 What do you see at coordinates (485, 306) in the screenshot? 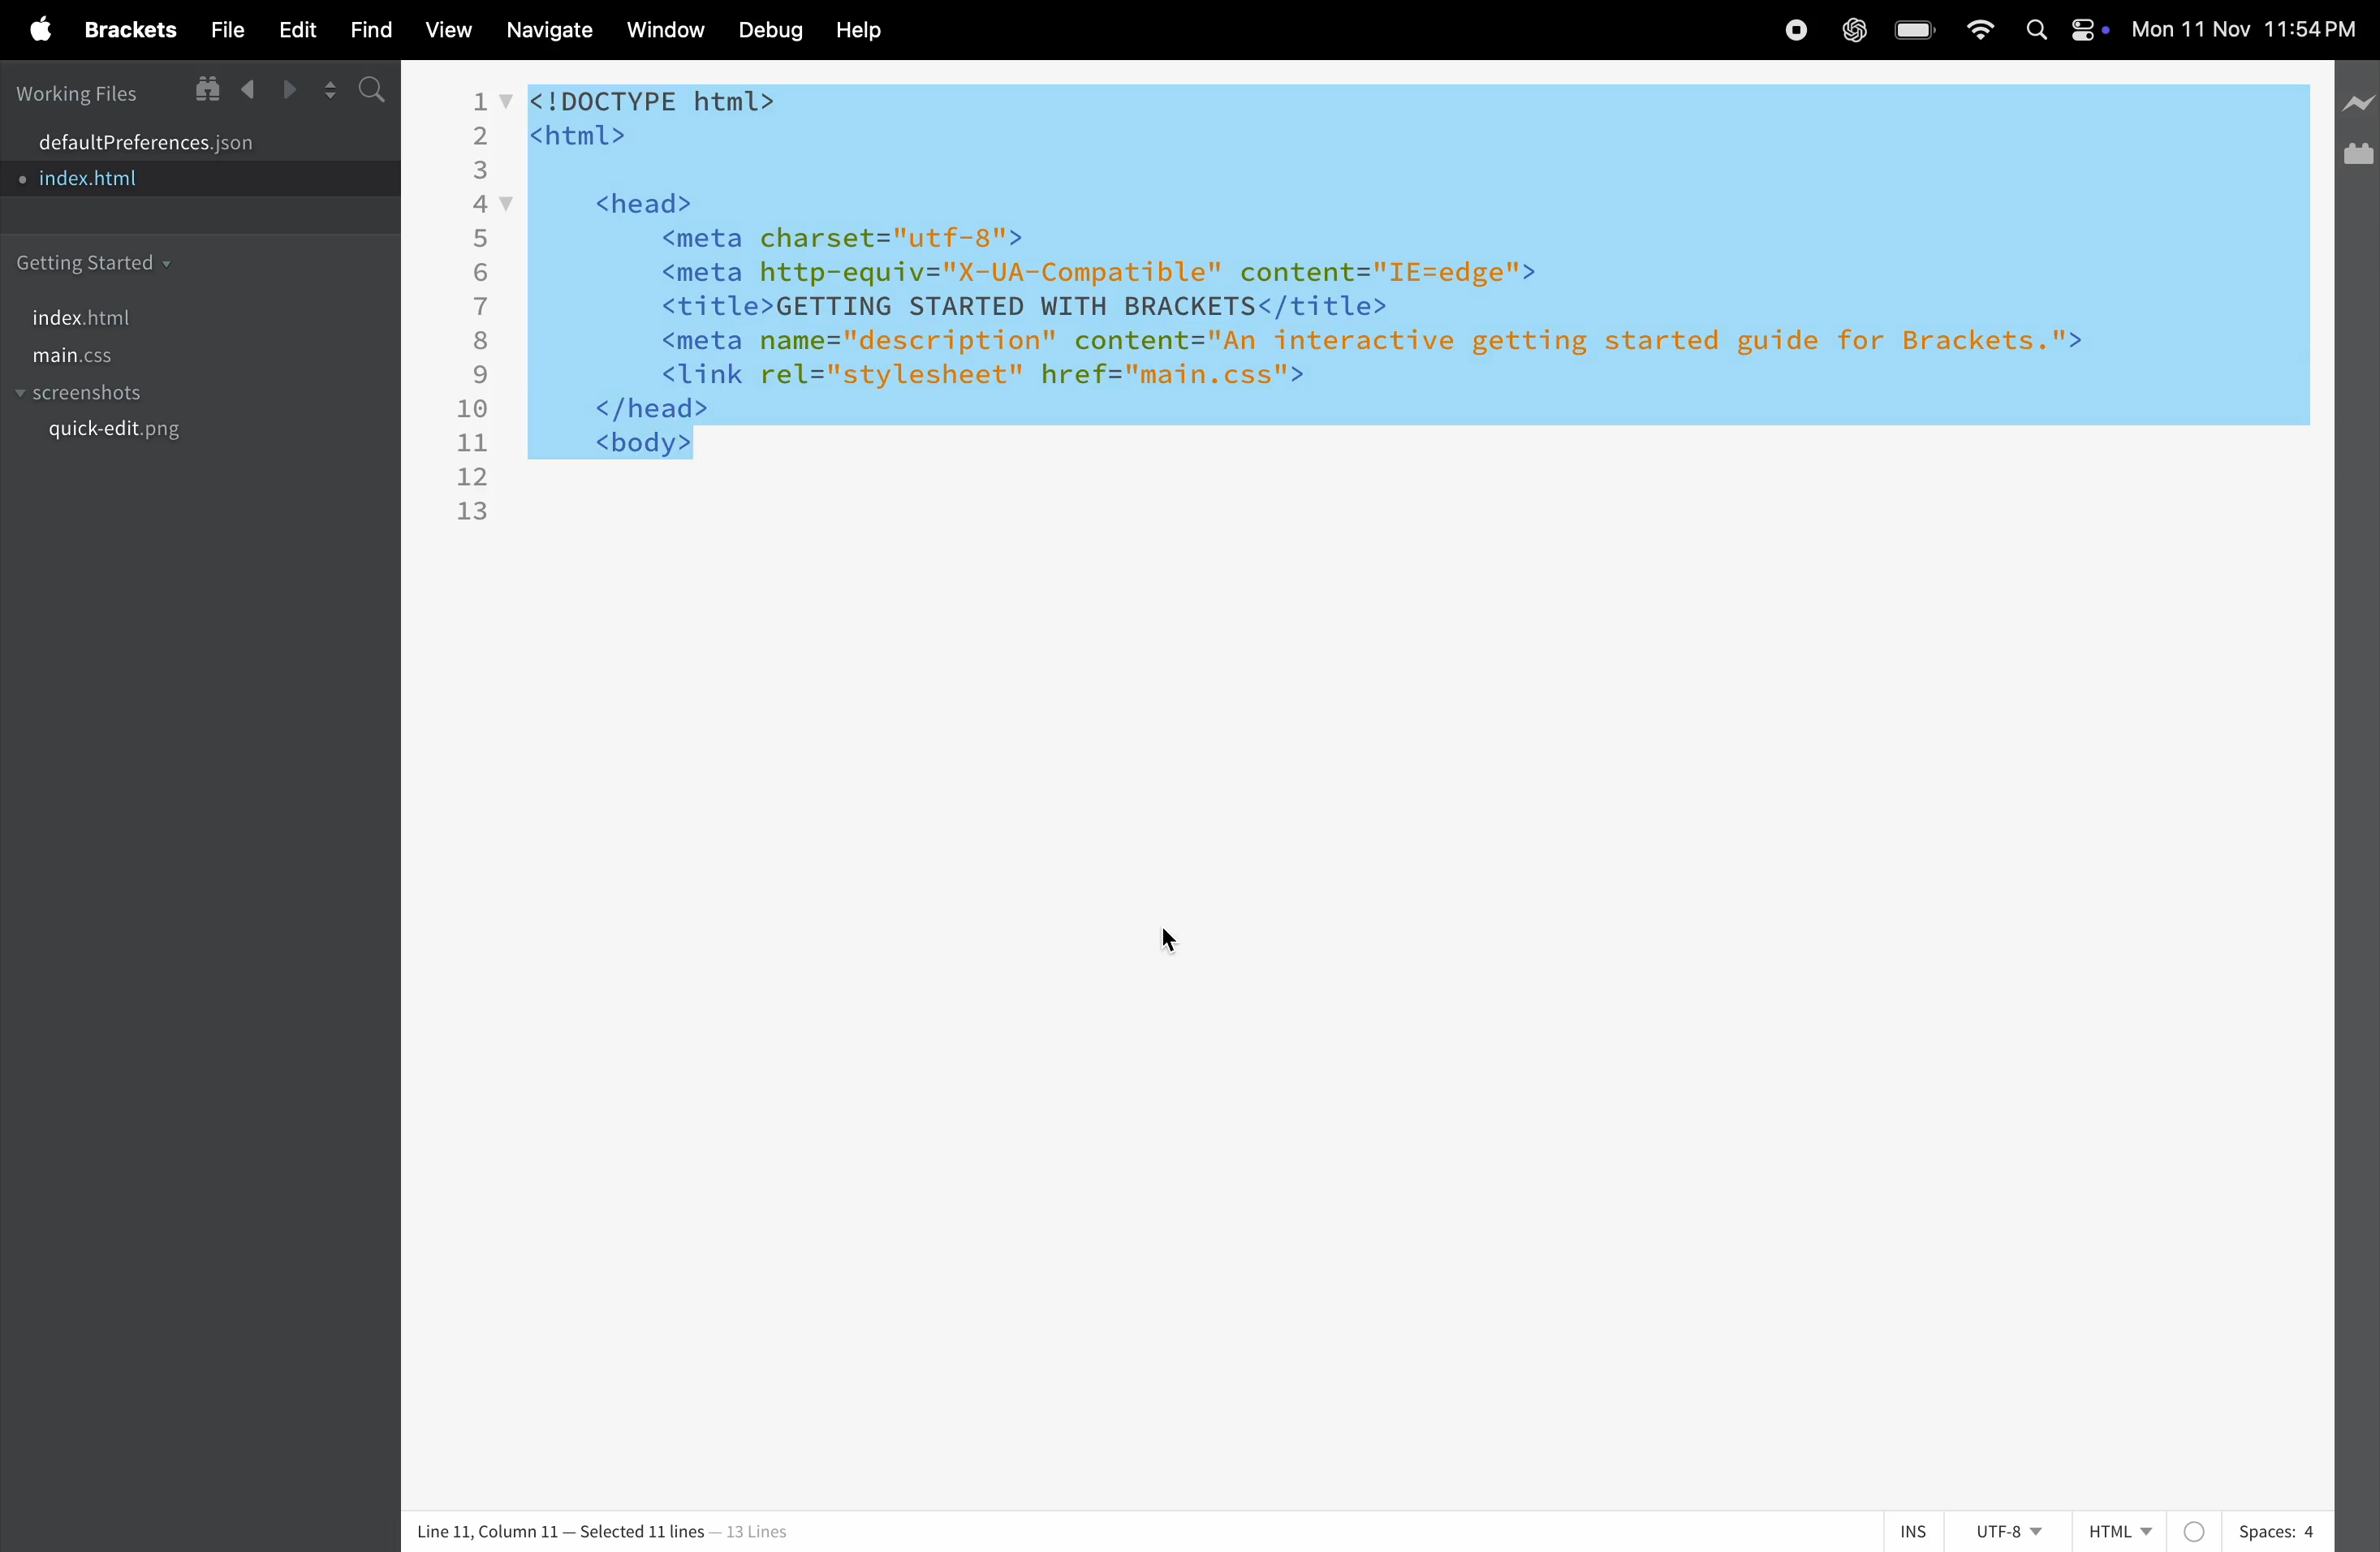
I see `7` at bounding box center [485, 306].